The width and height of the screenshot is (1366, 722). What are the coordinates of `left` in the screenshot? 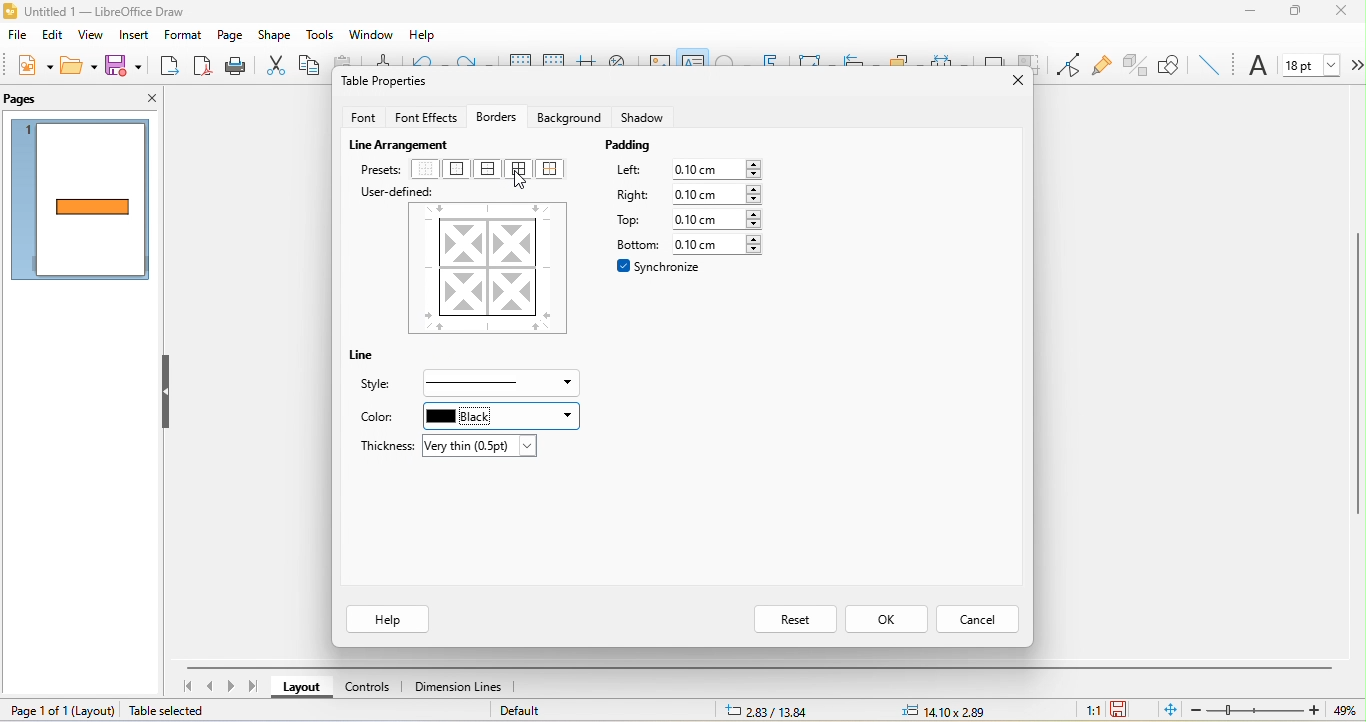 It's located at (627, 172).